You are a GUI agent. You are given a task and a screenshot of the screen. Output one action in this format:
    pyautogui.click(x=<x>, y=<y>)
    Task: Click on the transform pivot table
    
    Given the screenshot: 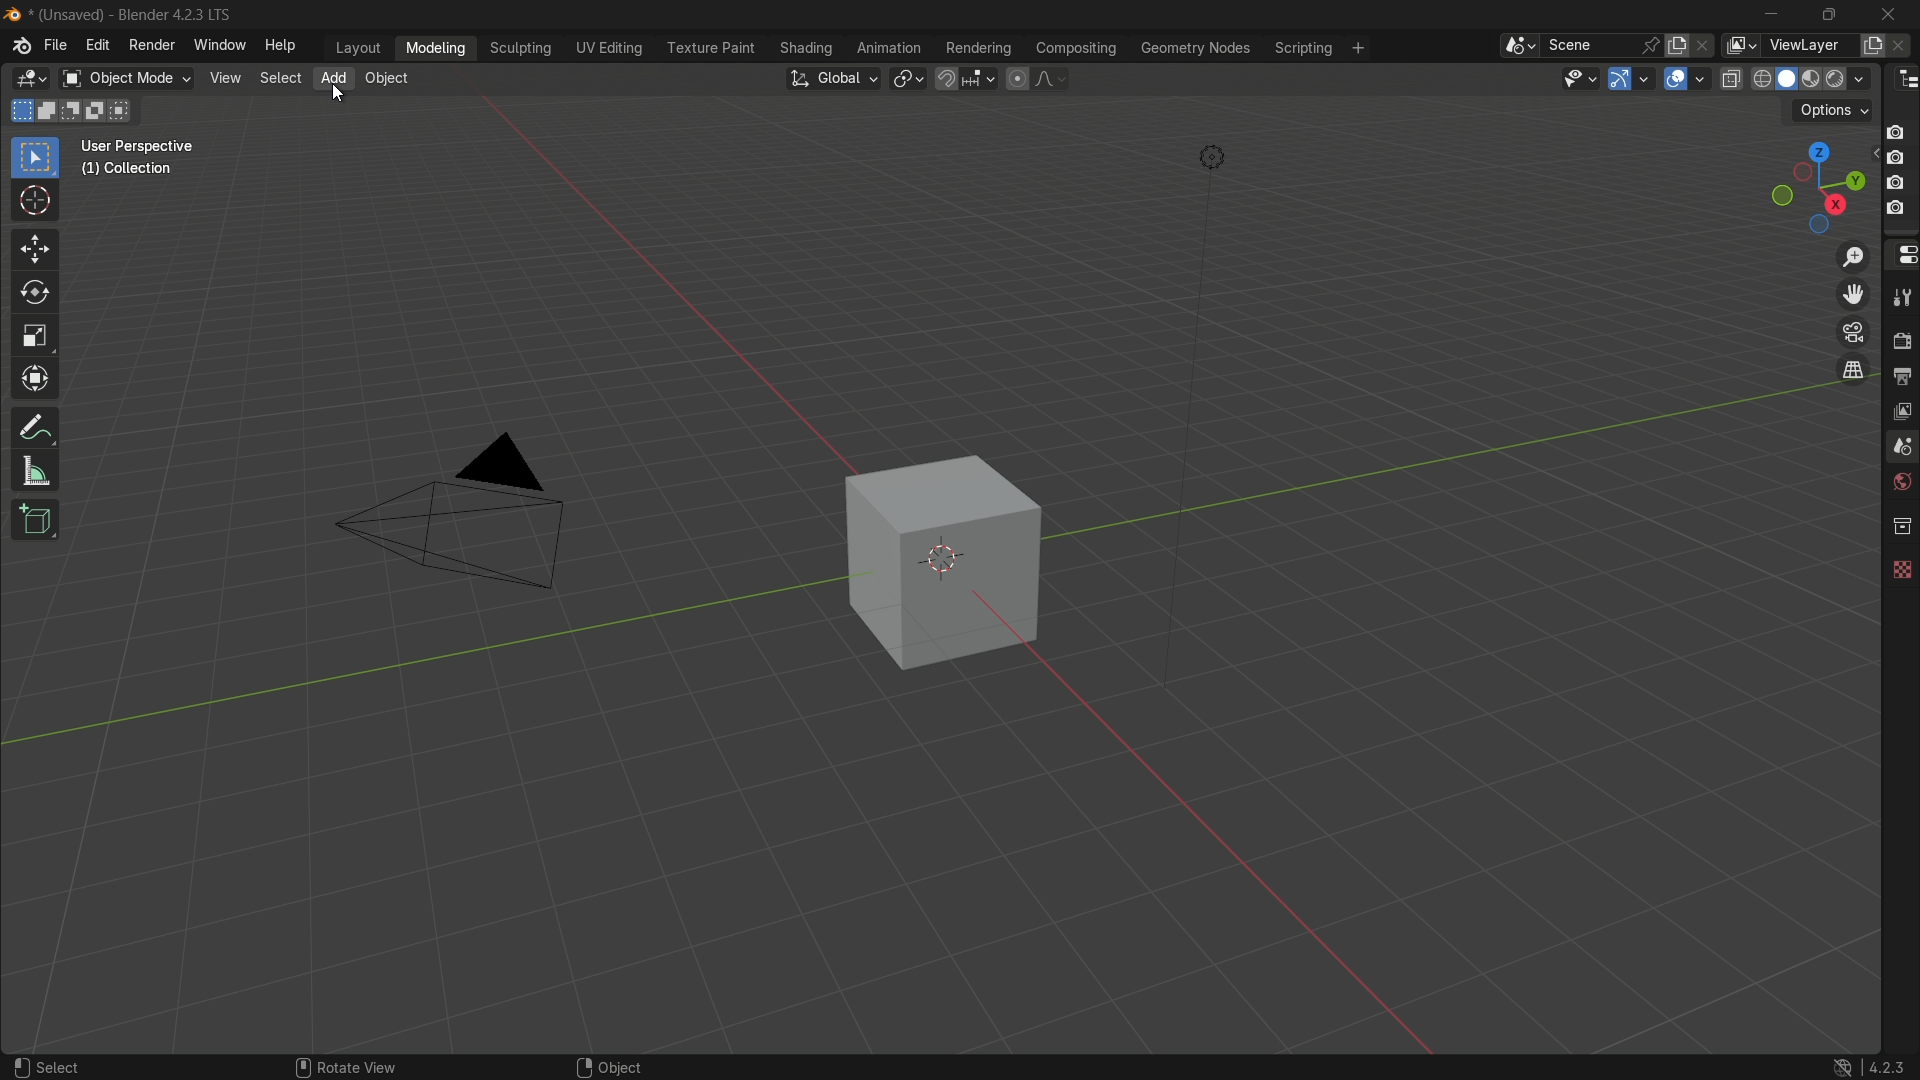 What is the action you would take?
    pyautogui.click(x=910, y=79)
    